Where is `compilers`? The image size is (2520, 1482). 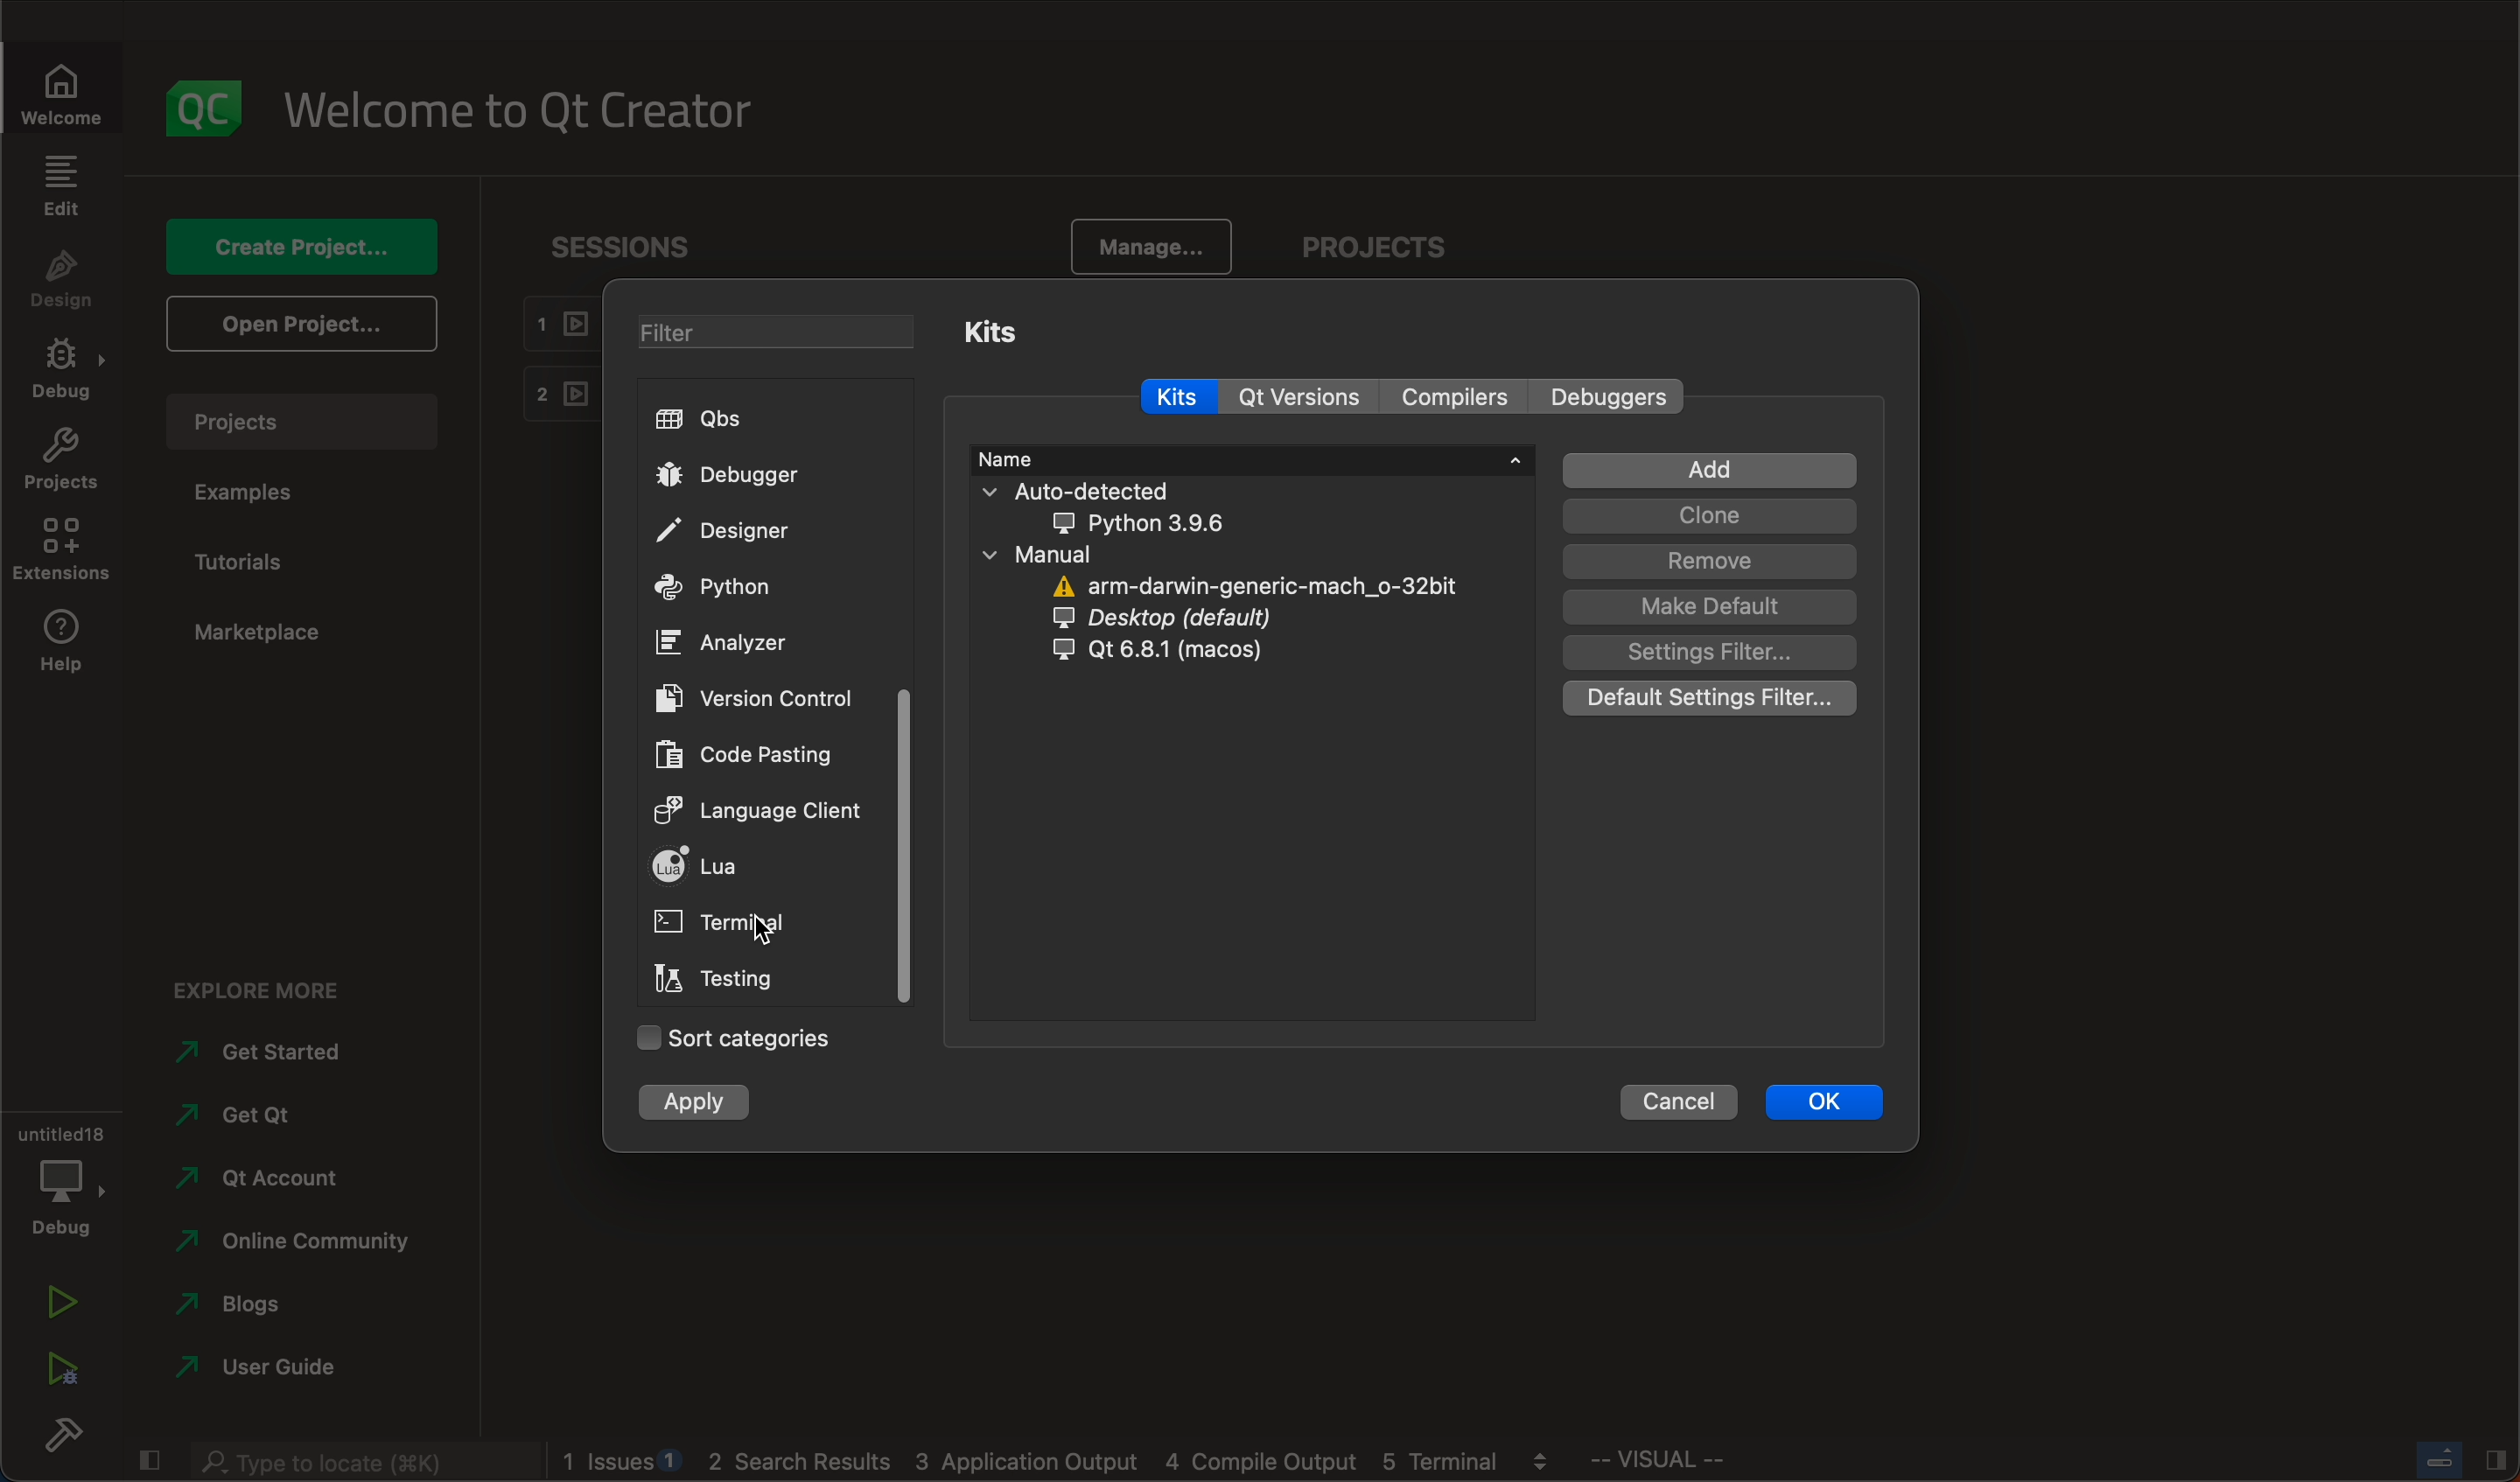
compilers is located at coordinates (1454, 395).